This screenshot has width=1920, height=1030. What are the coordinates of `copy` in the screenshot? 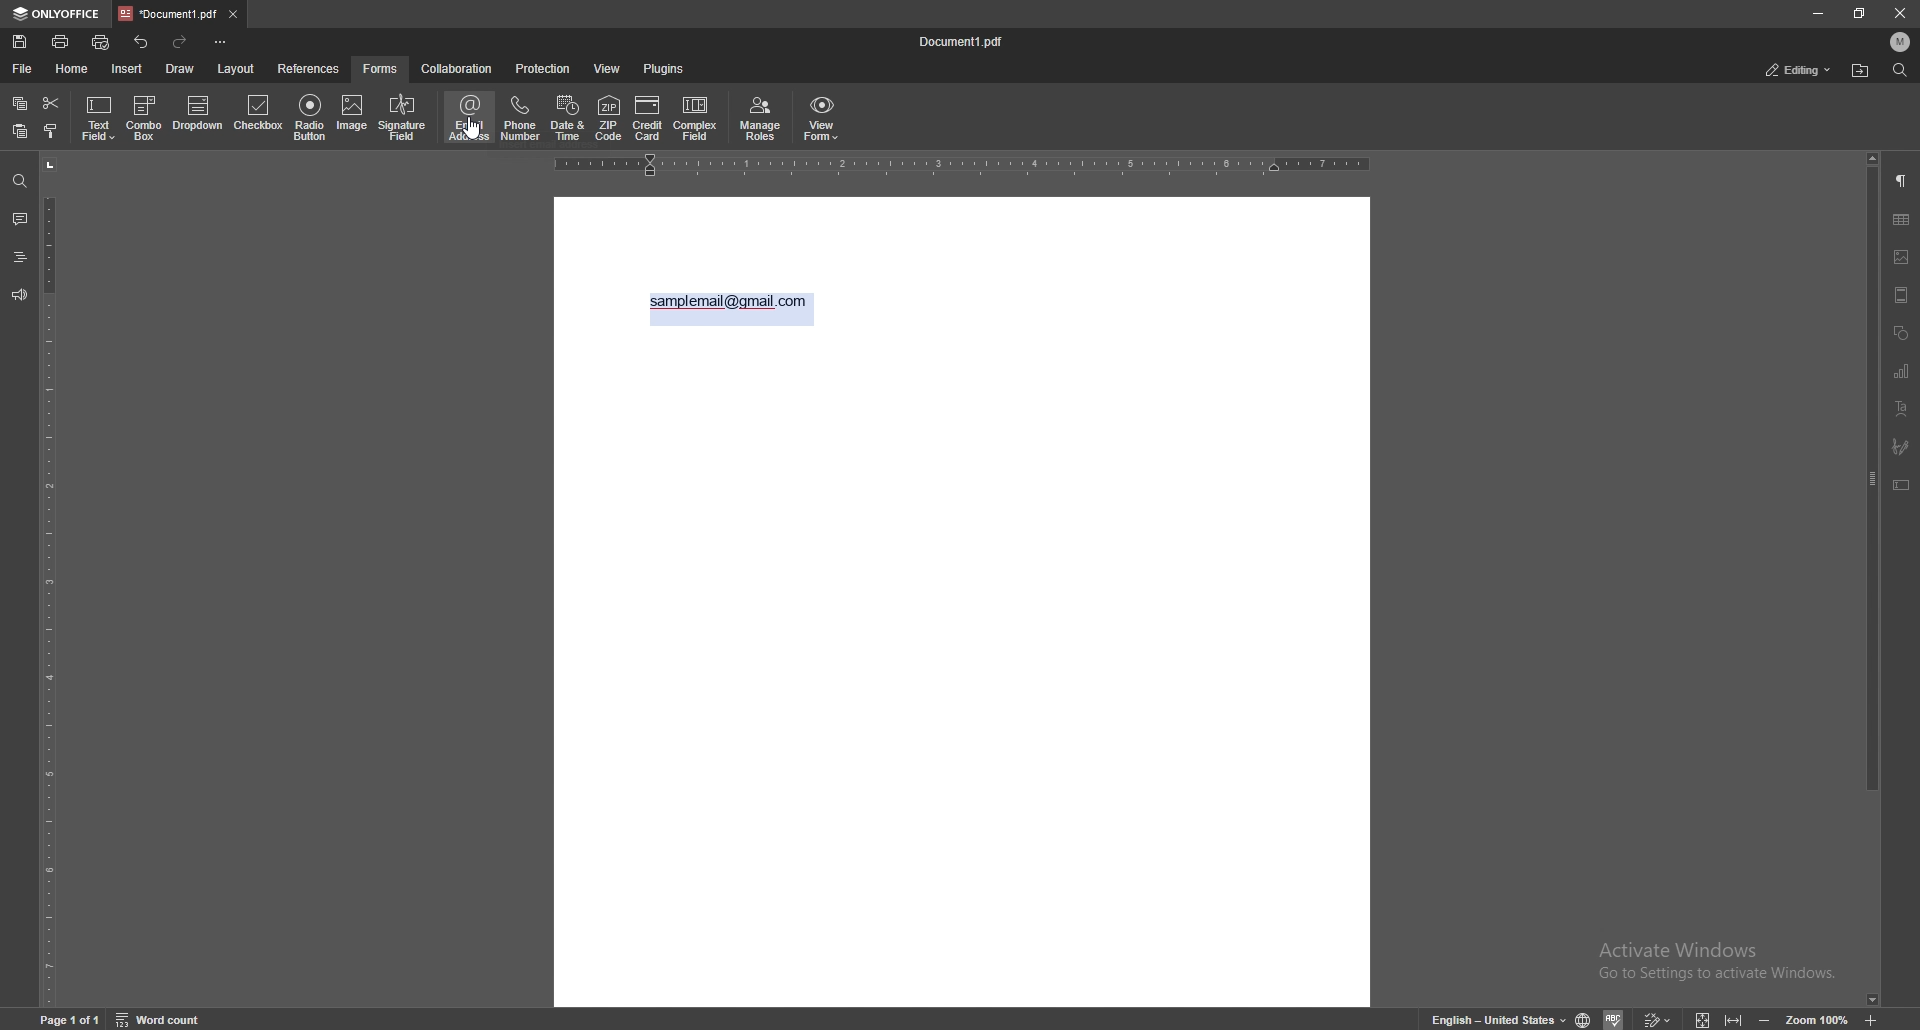 It's located at (19, 102).